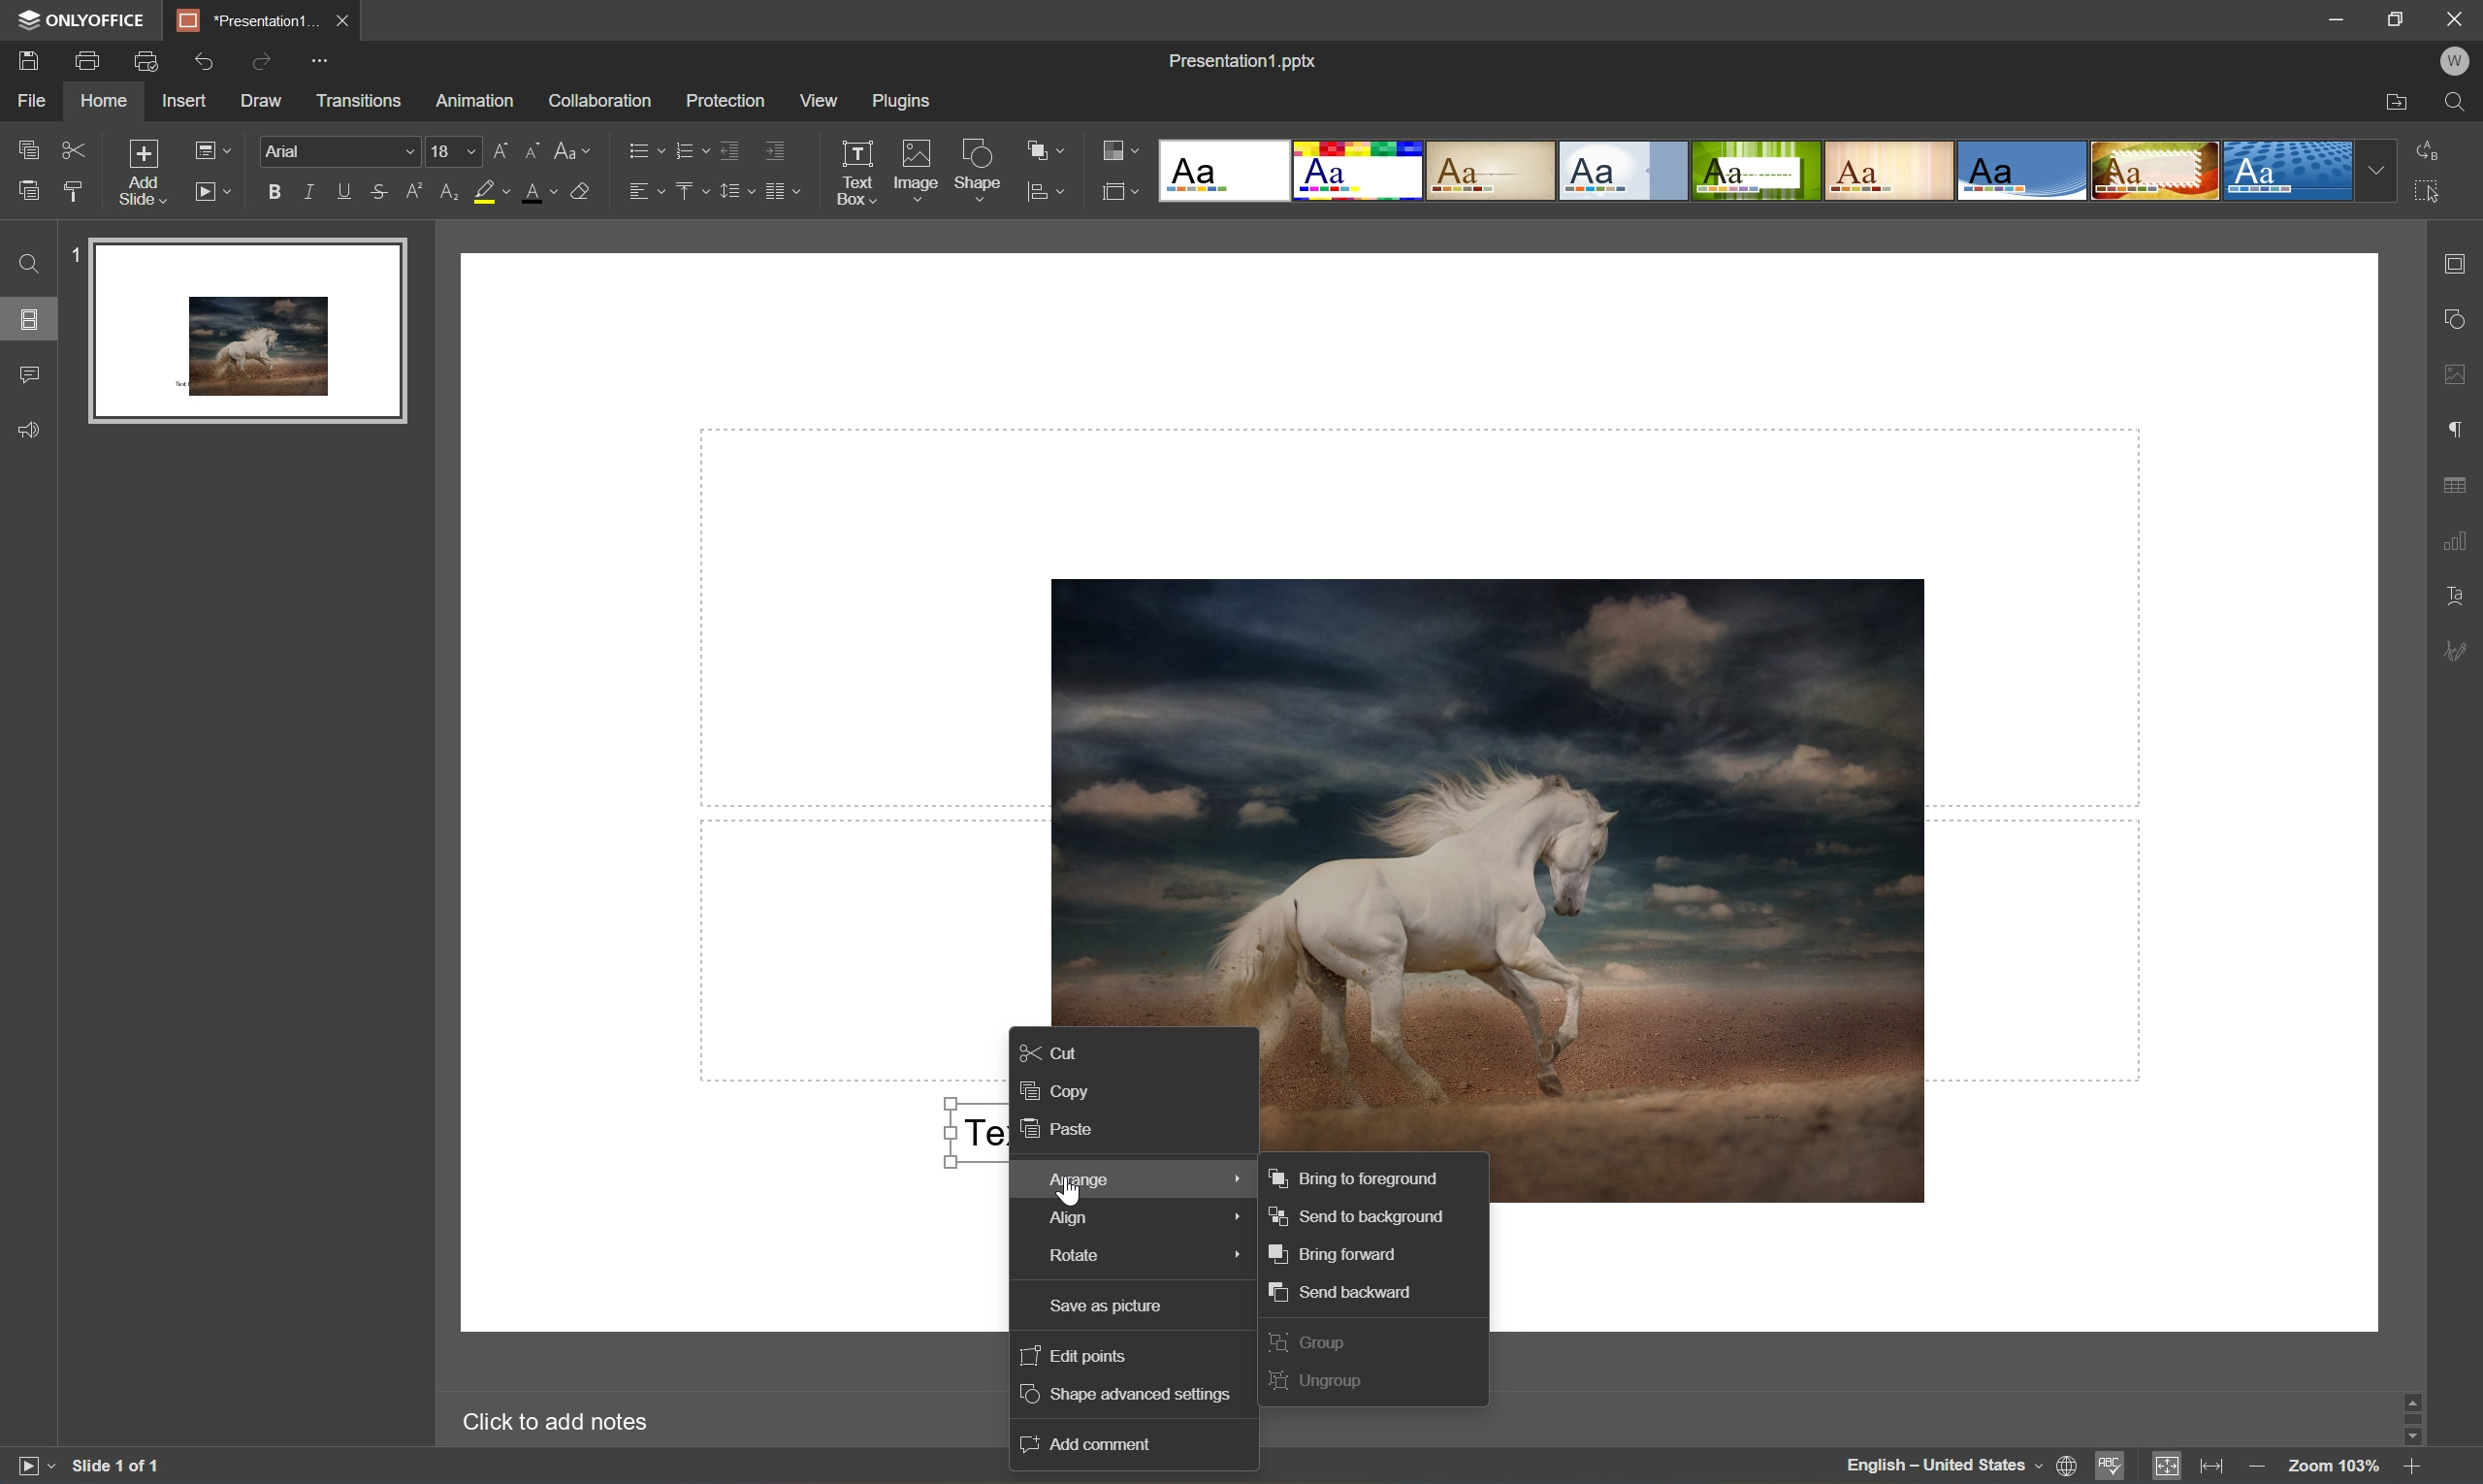  What do you see at coordinates (643, 151) in the screenshot?
I see `Bullets` at bounding box center [643, 151].